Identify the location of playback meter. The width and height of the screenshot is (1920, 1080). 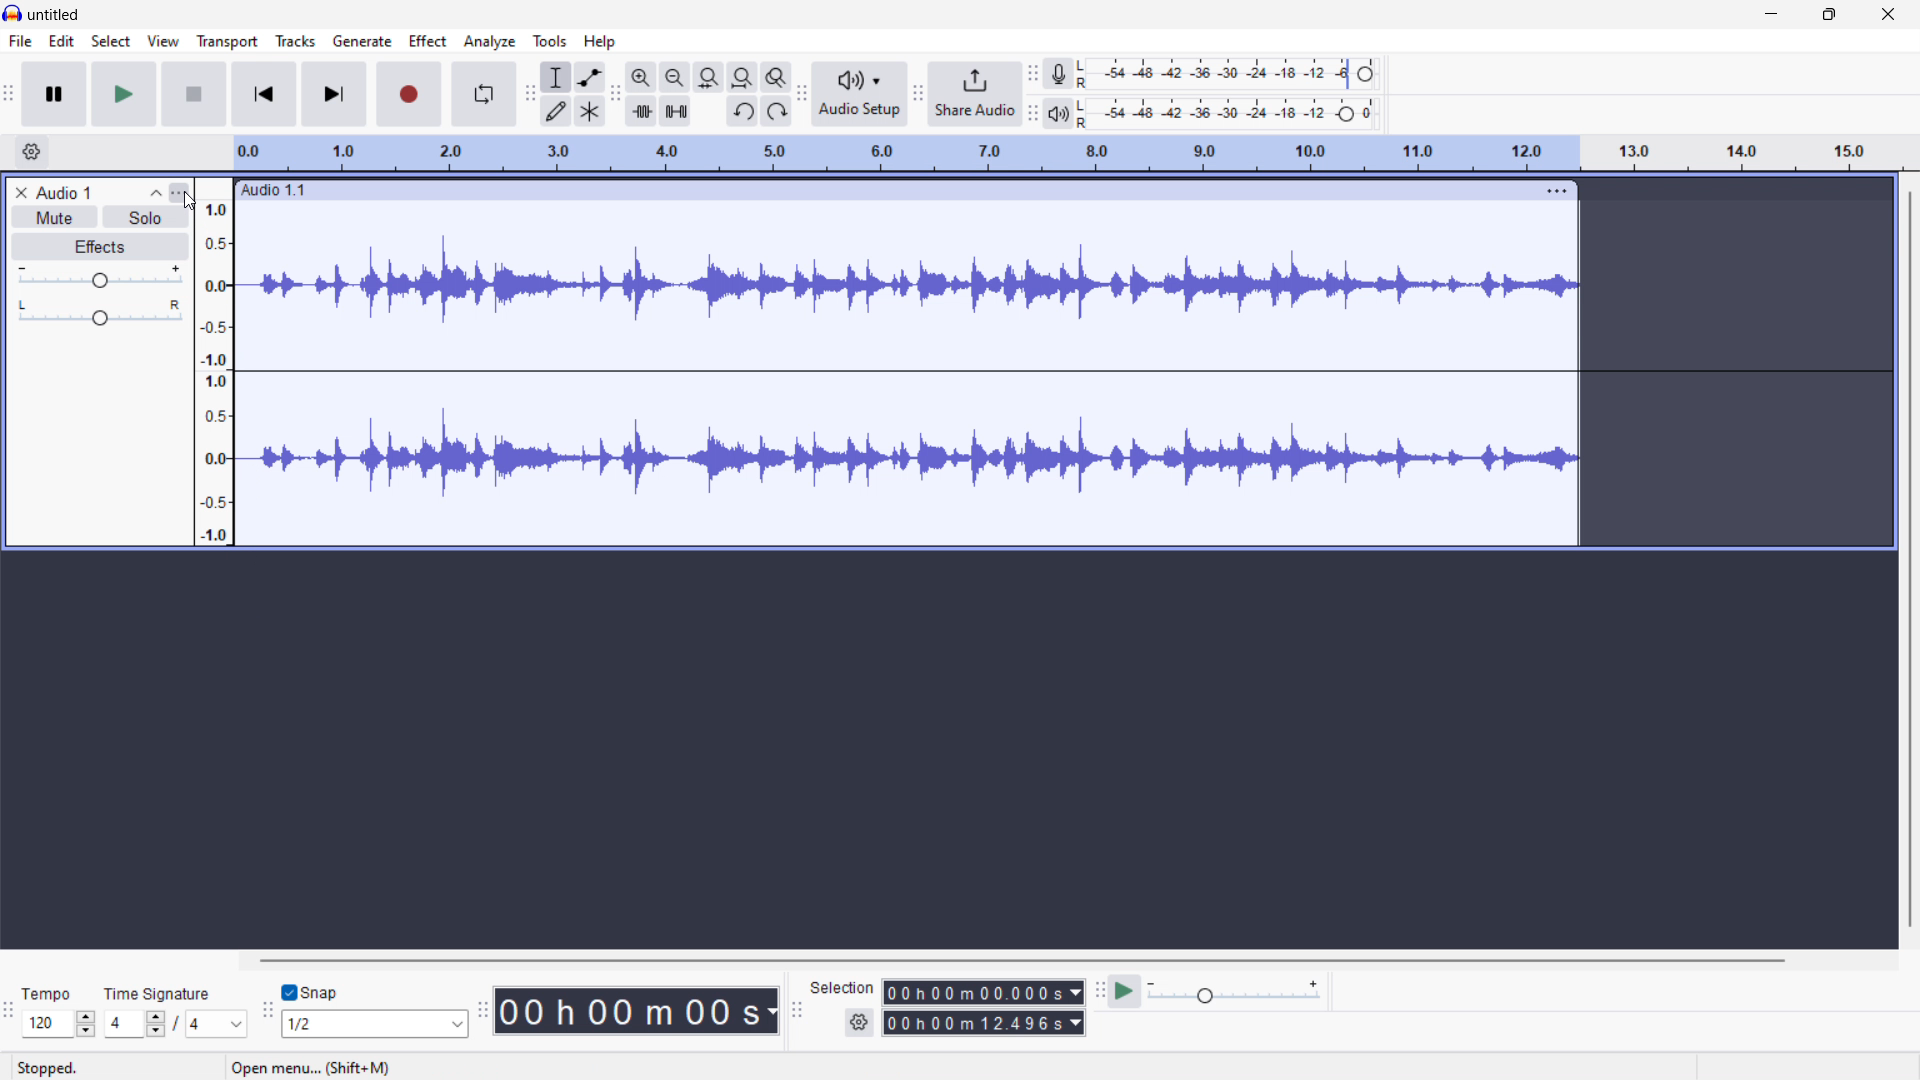
(1056, 114).